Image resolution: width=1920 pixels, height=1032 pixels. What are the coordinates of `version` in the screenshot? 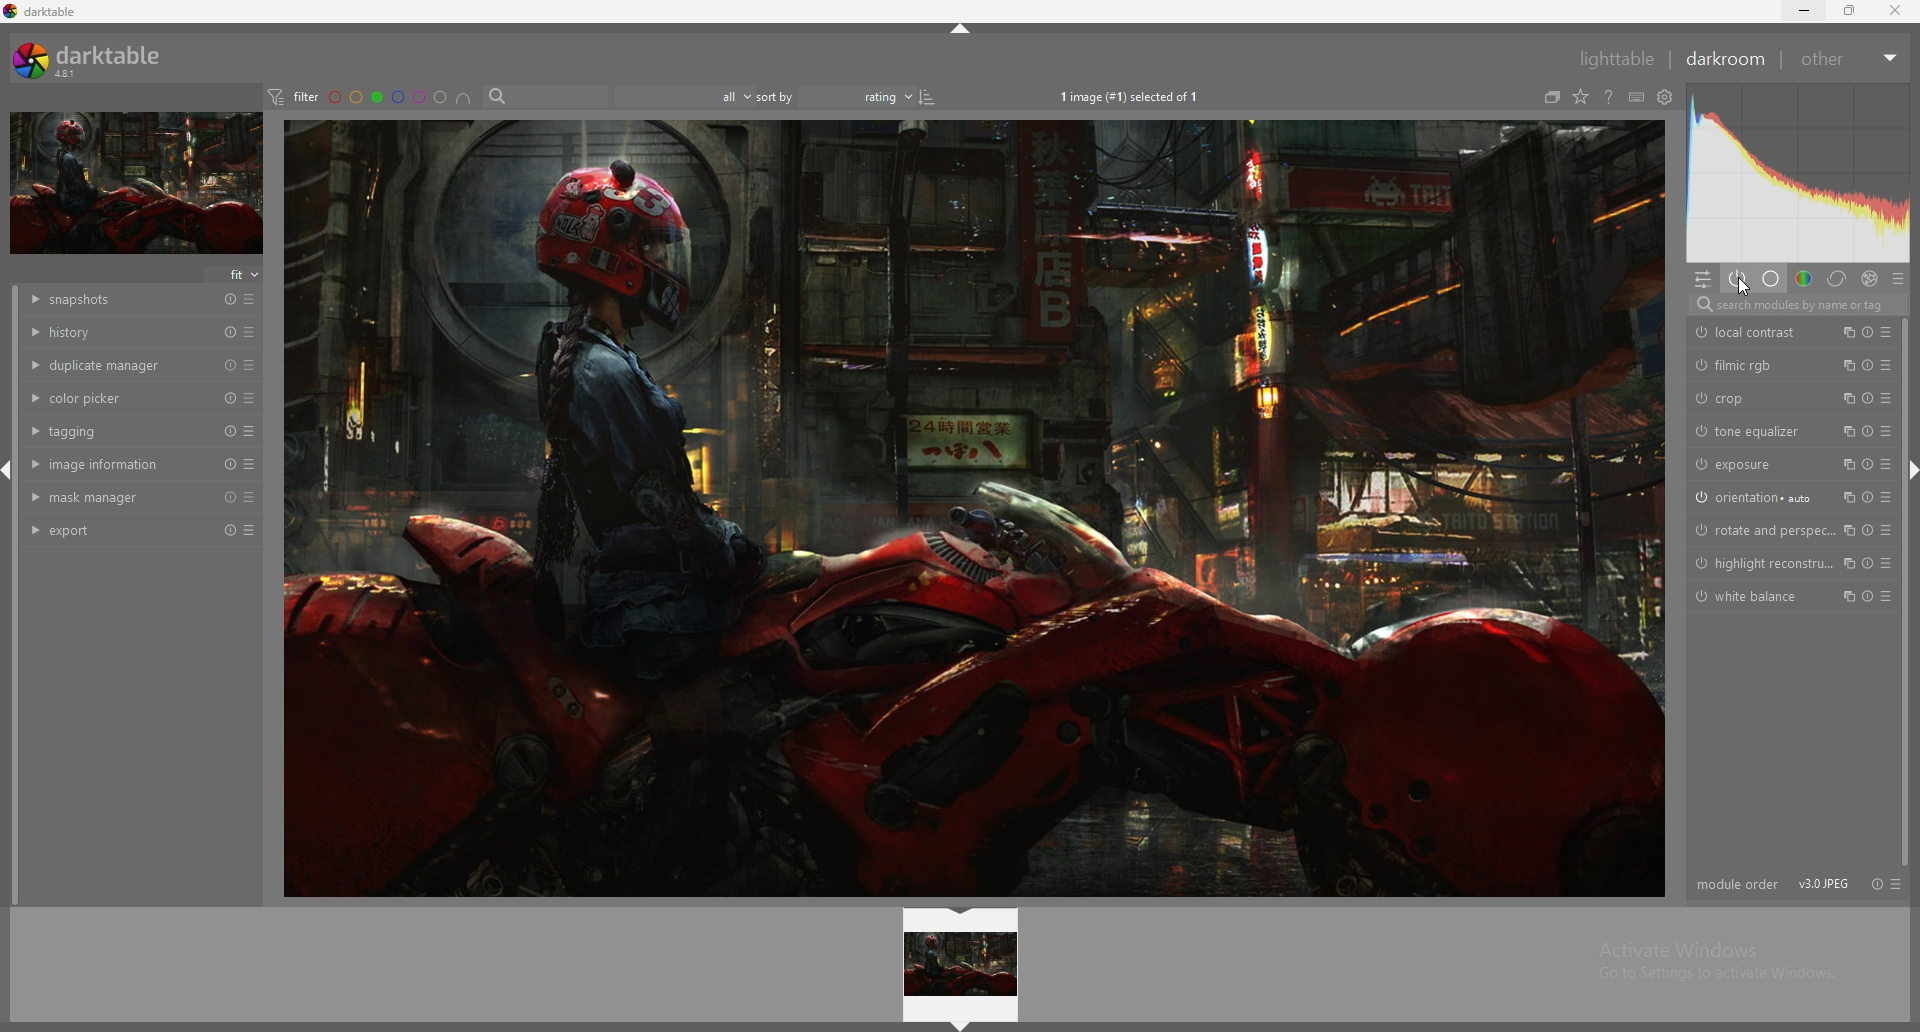 It's located at (1825, 883).